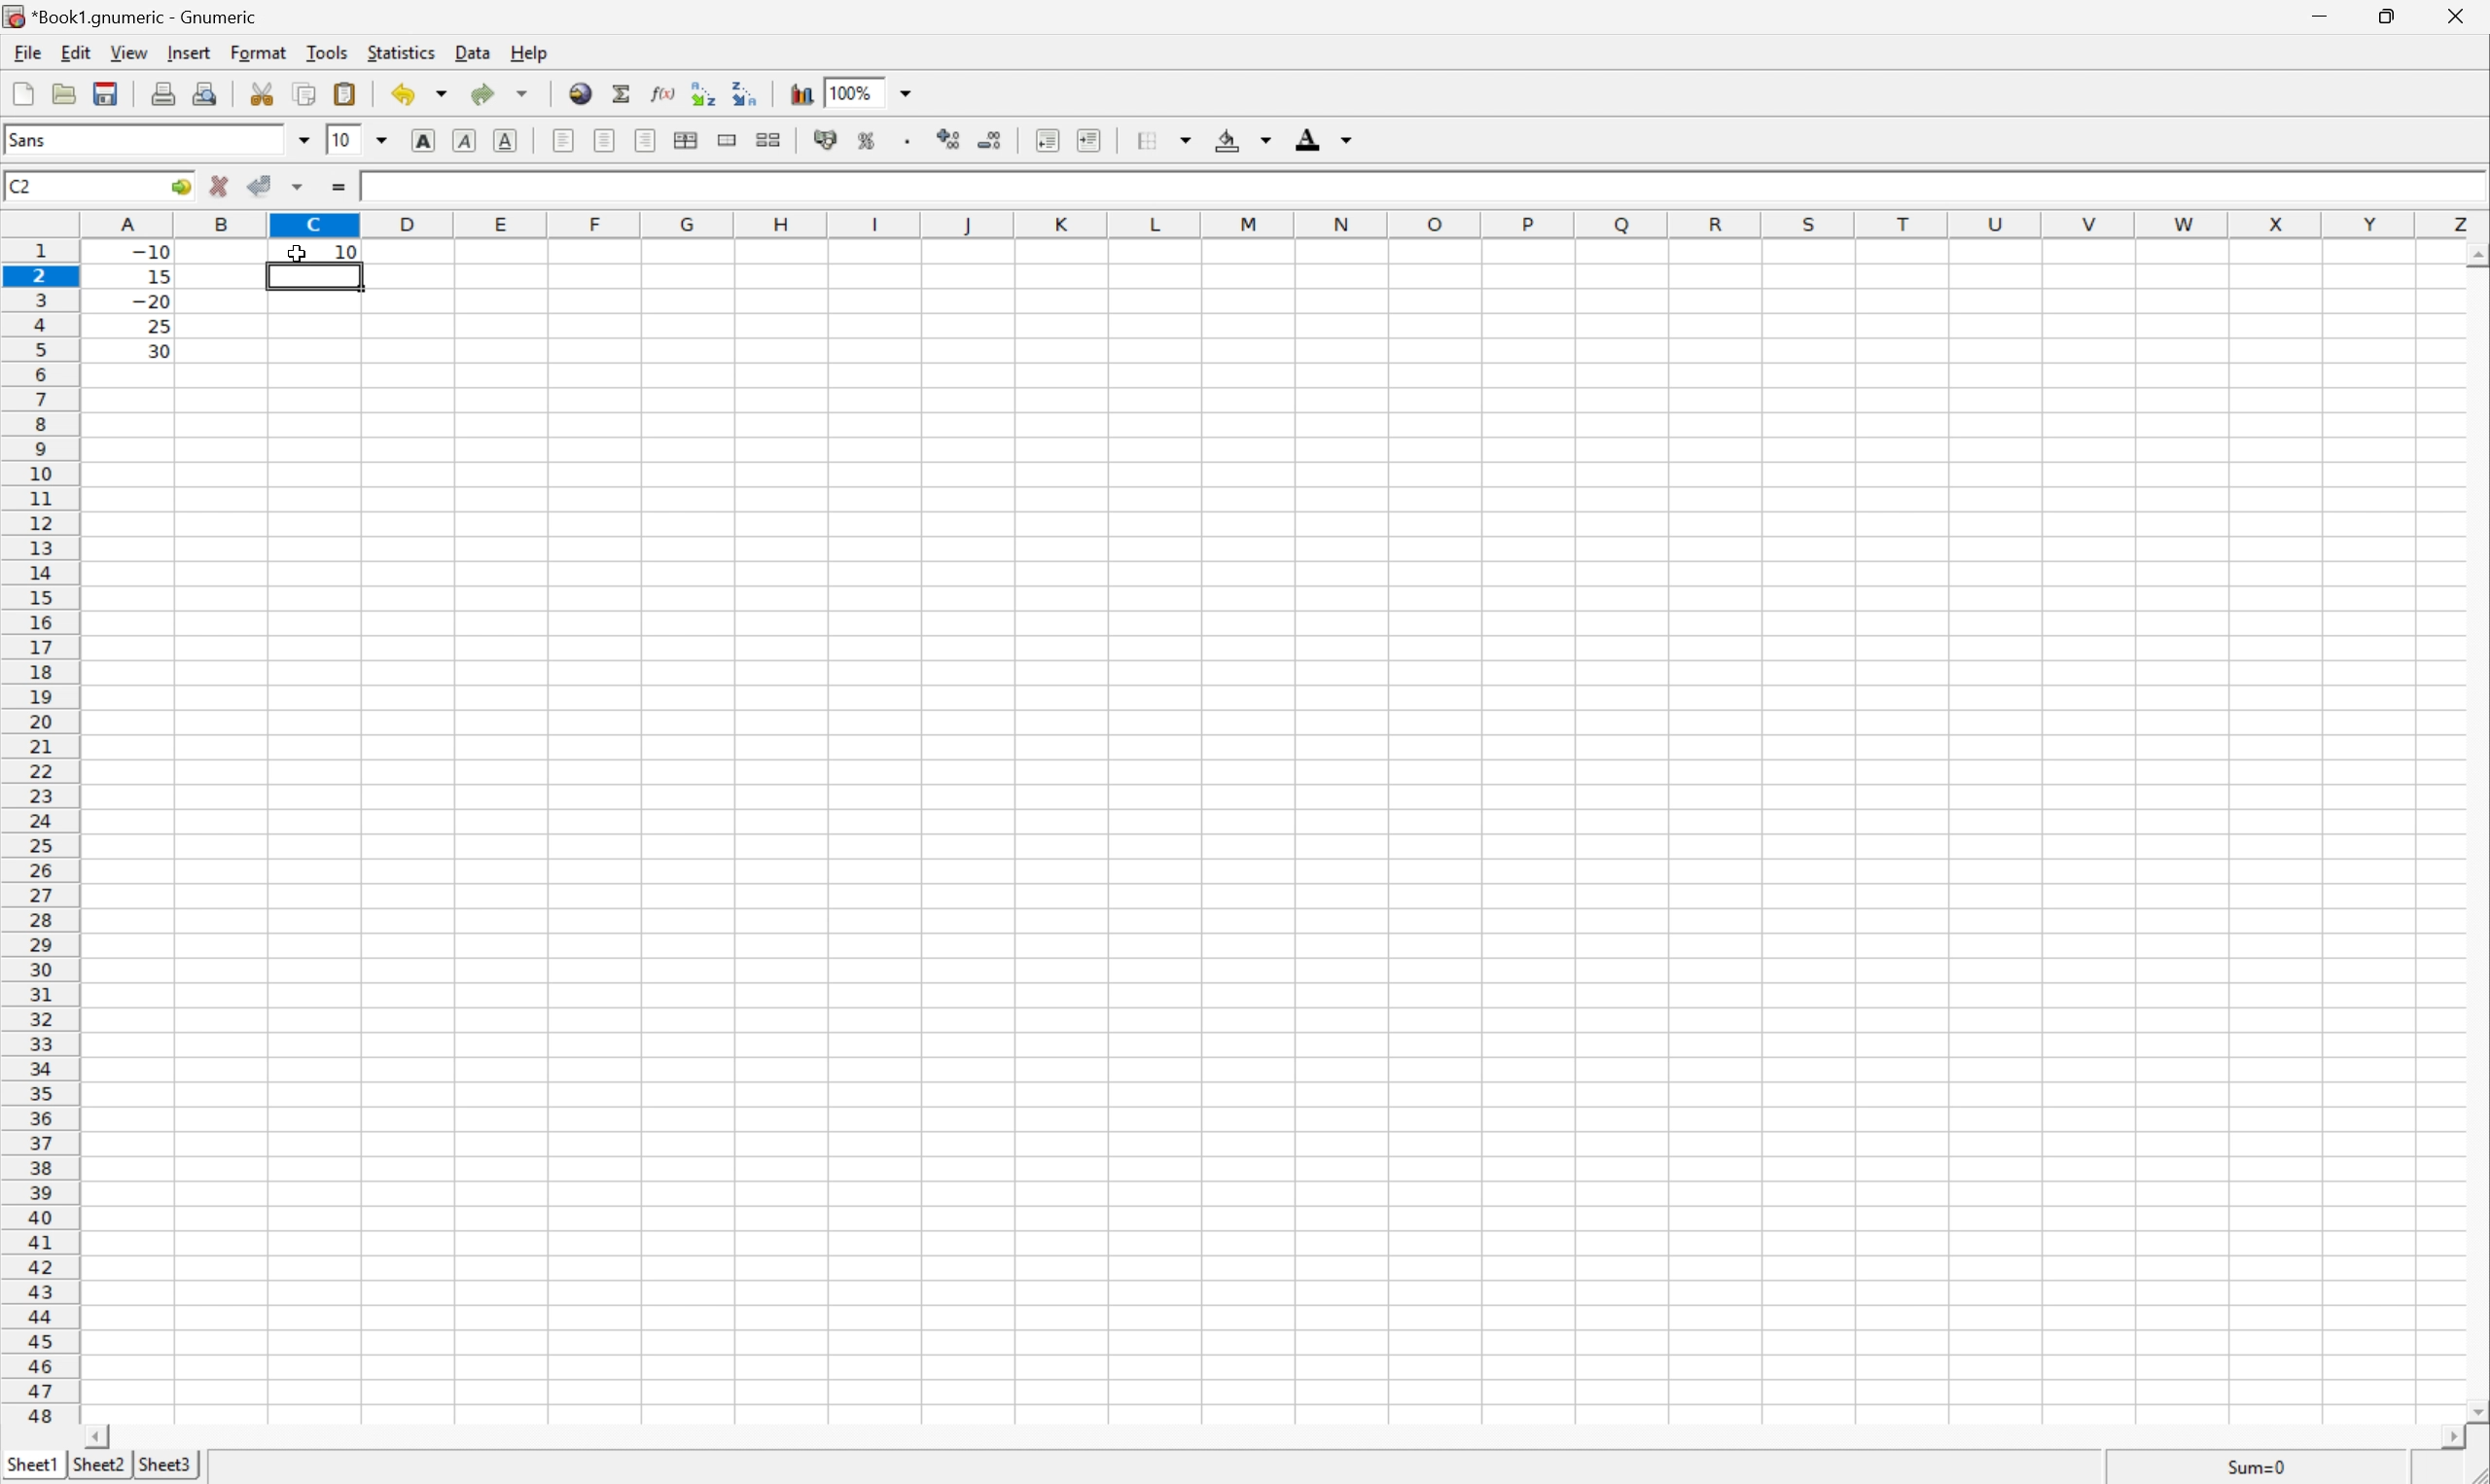  Describe the element at coordinates (915, 144) in the screenshot. I see `Set the format of the selected cells to include a thousands separator` at that location.